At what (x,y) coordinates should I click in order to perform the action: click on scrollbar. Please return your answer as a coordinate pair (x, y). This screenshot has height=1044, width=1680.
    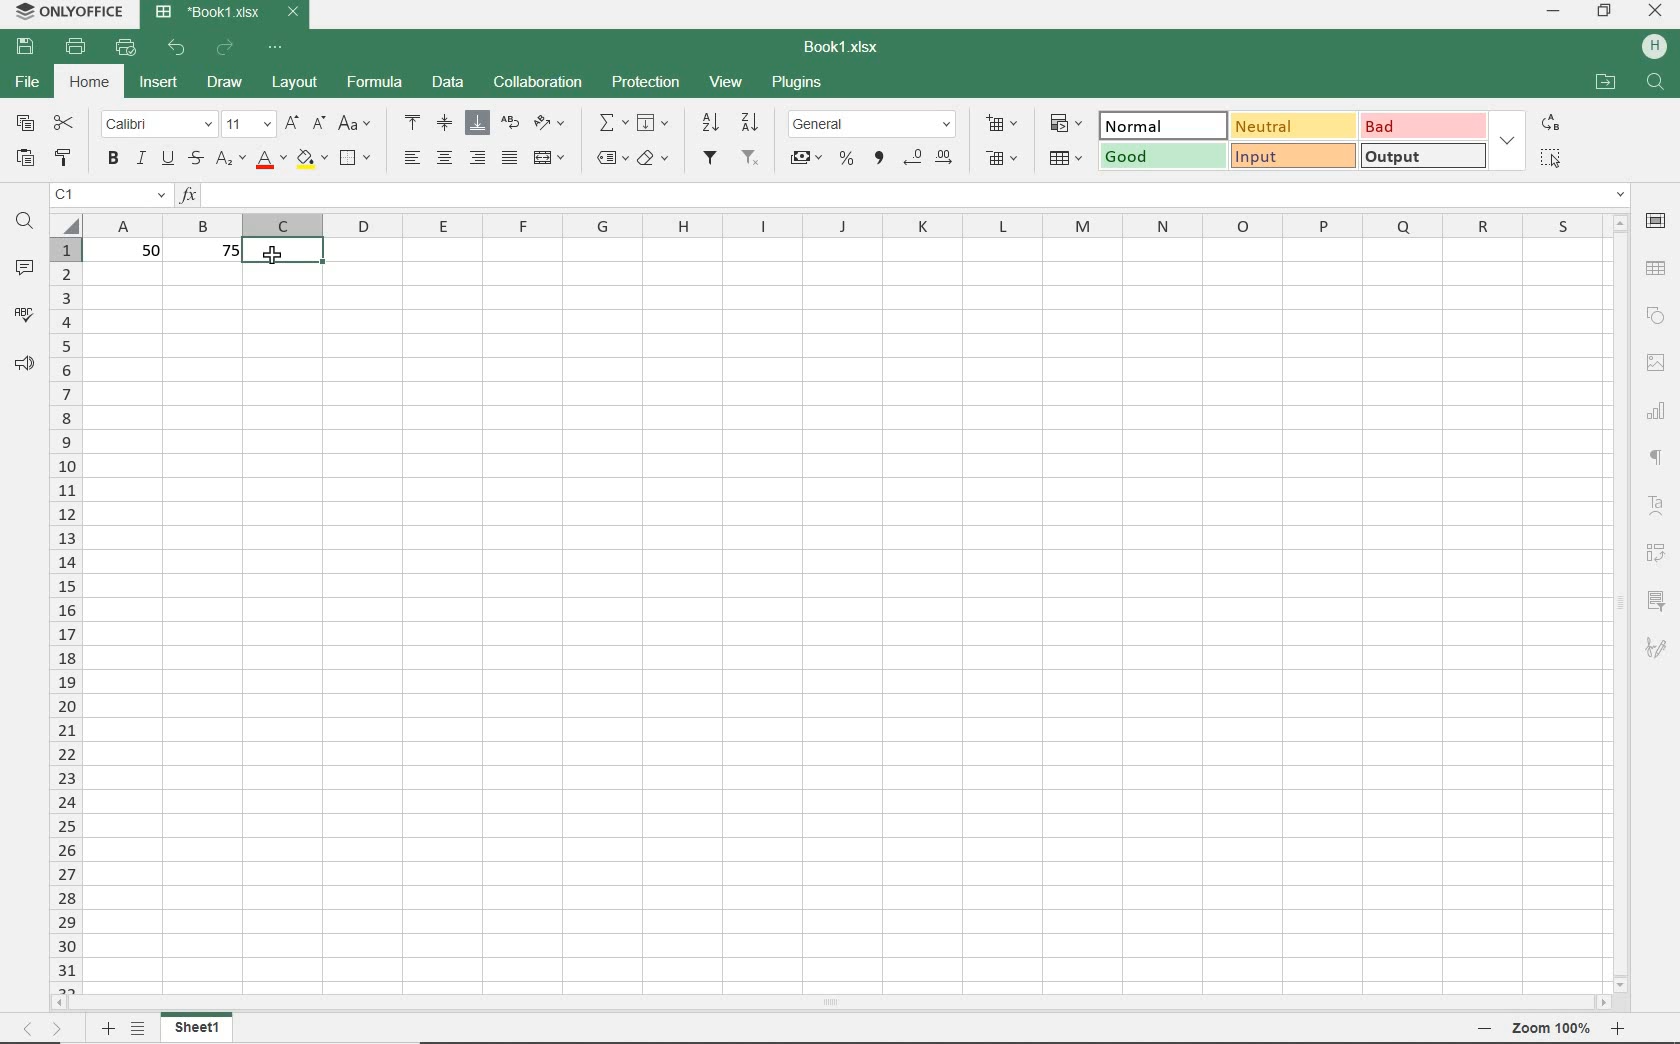
    Looking at the image, I should click on (834, 1004).